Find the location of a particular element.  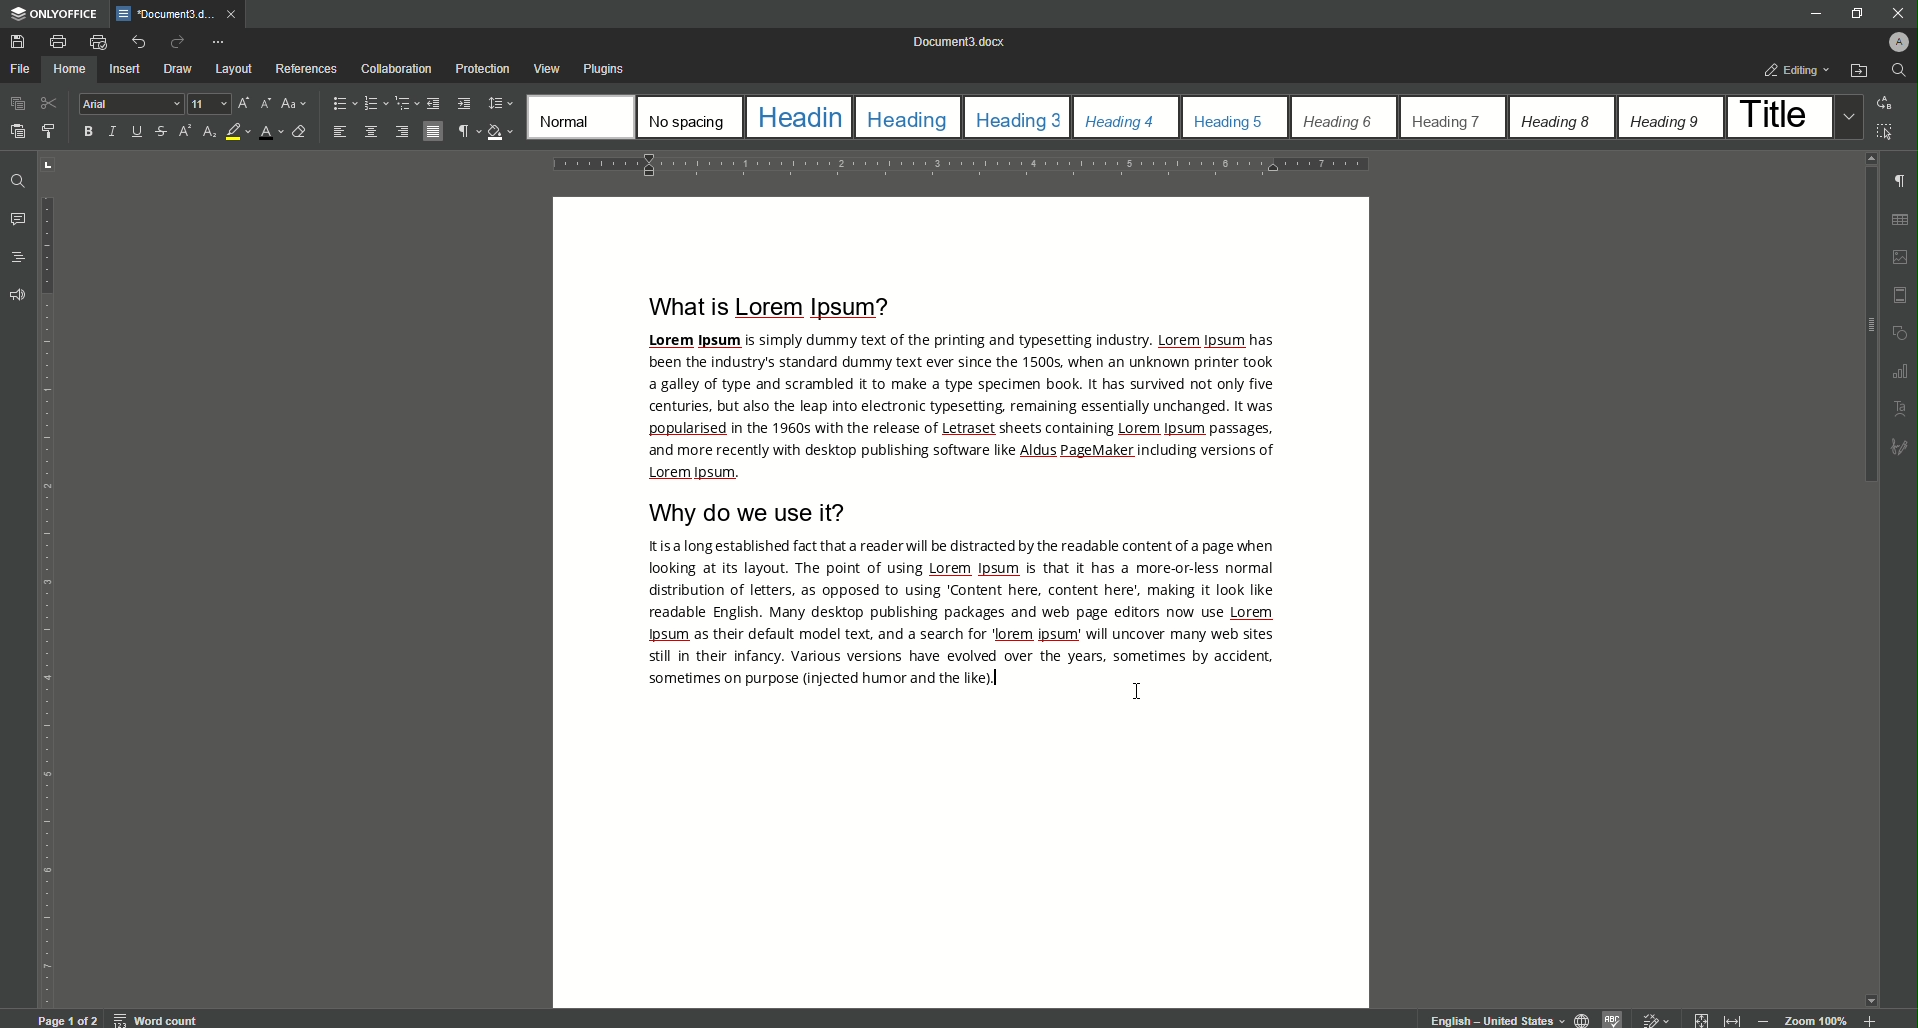

Why DO We Use It? is located at coordinates (755, 518).